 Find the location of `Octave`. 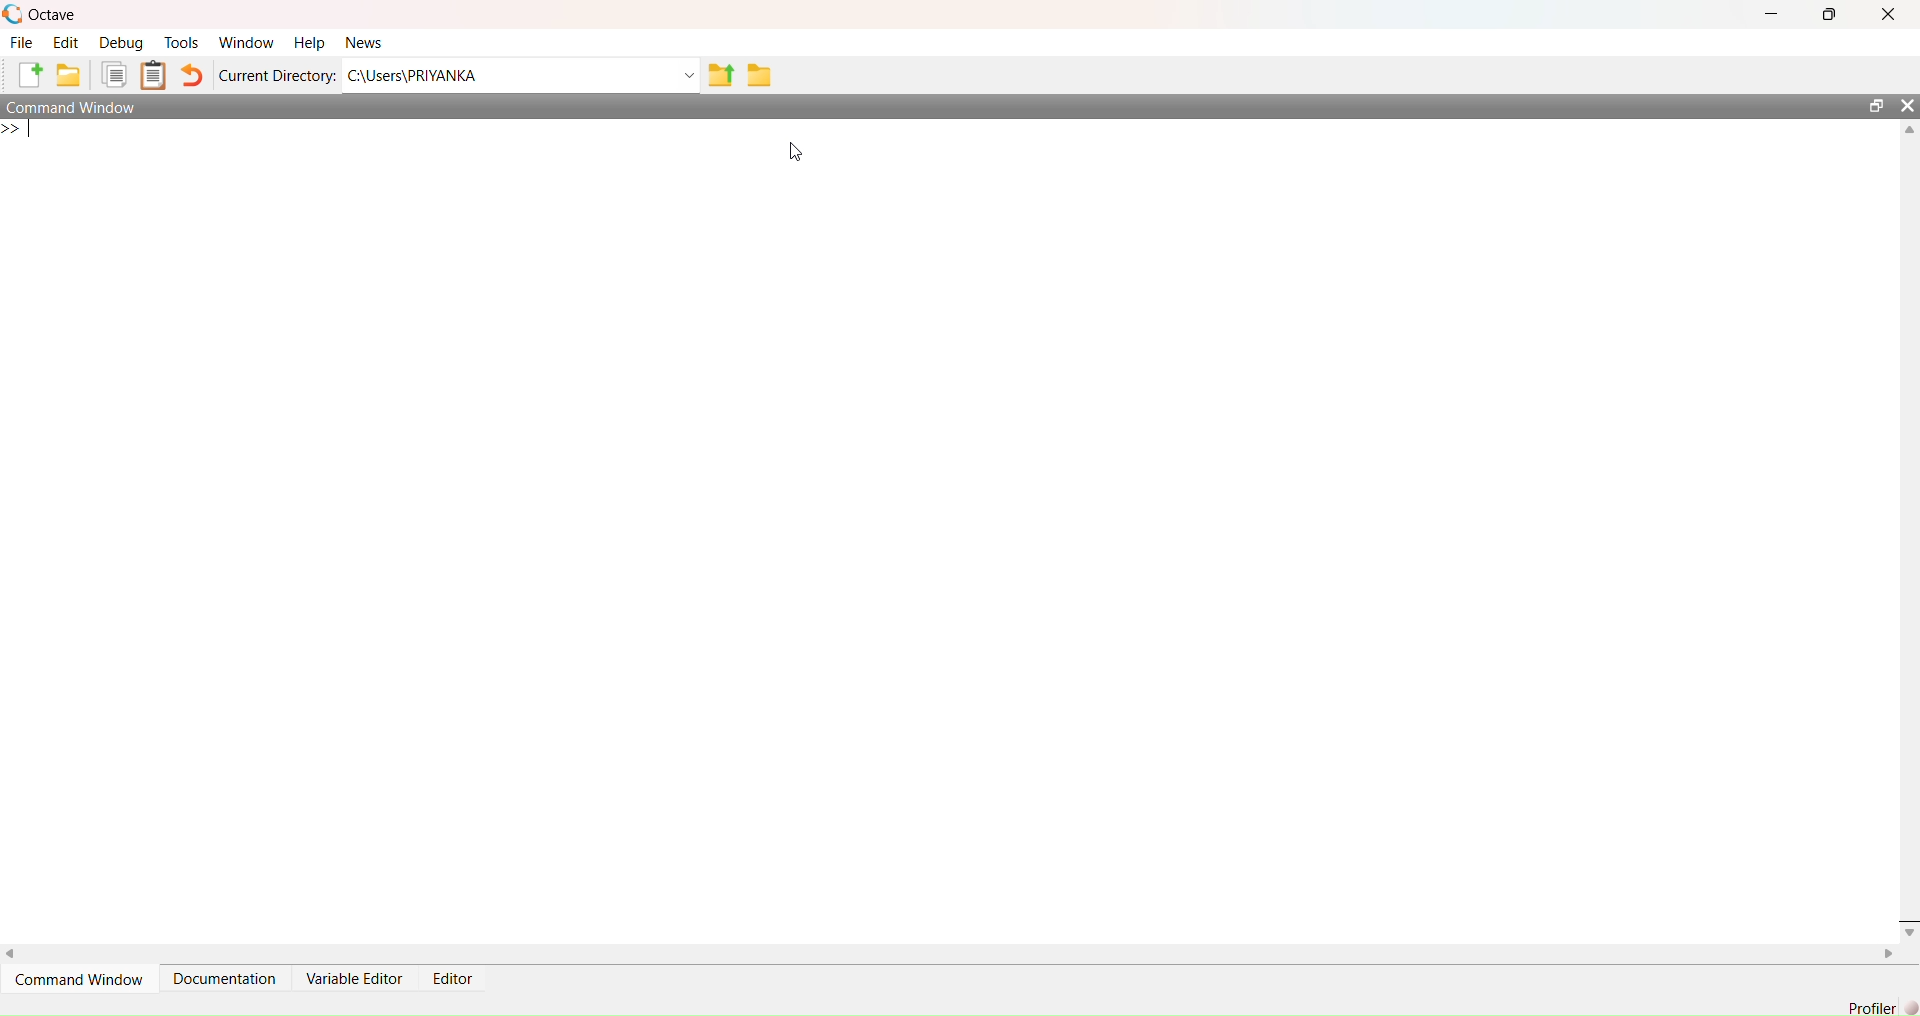

Octave is located at coordinates (44, 15).